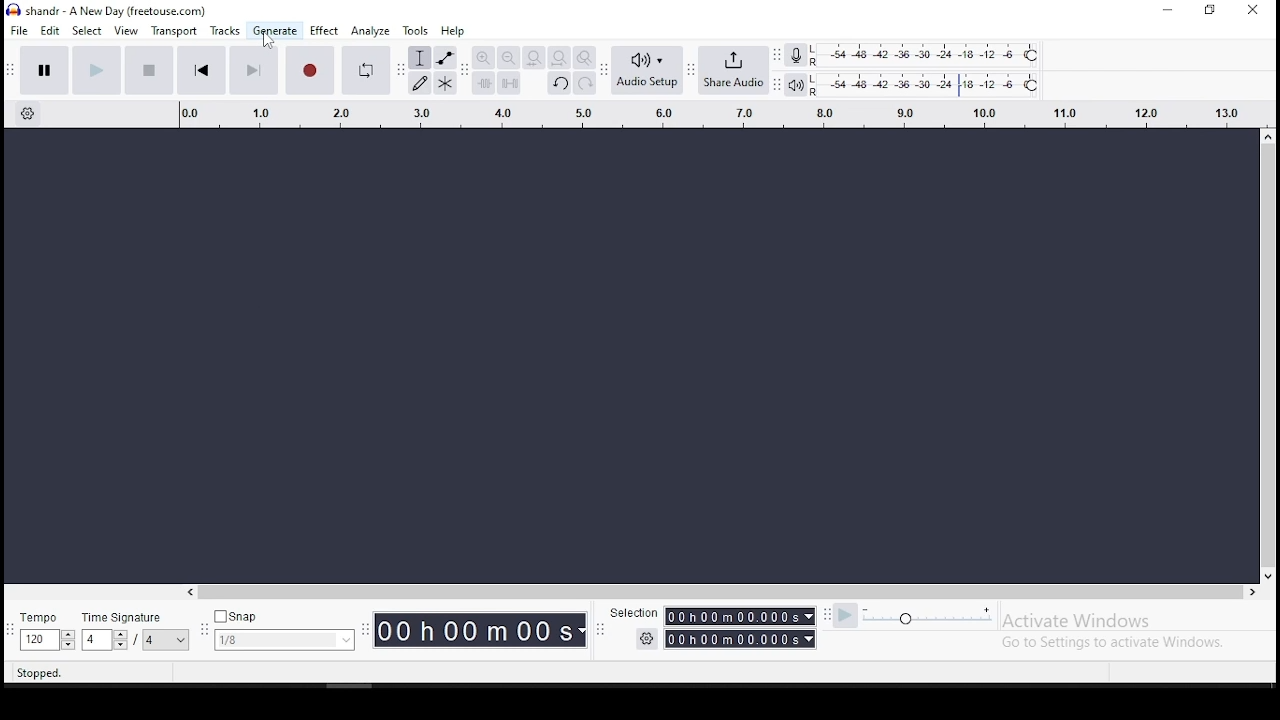 This screenshot has width=1280, height=720. I want to click on audio setup, so click(647, 70).